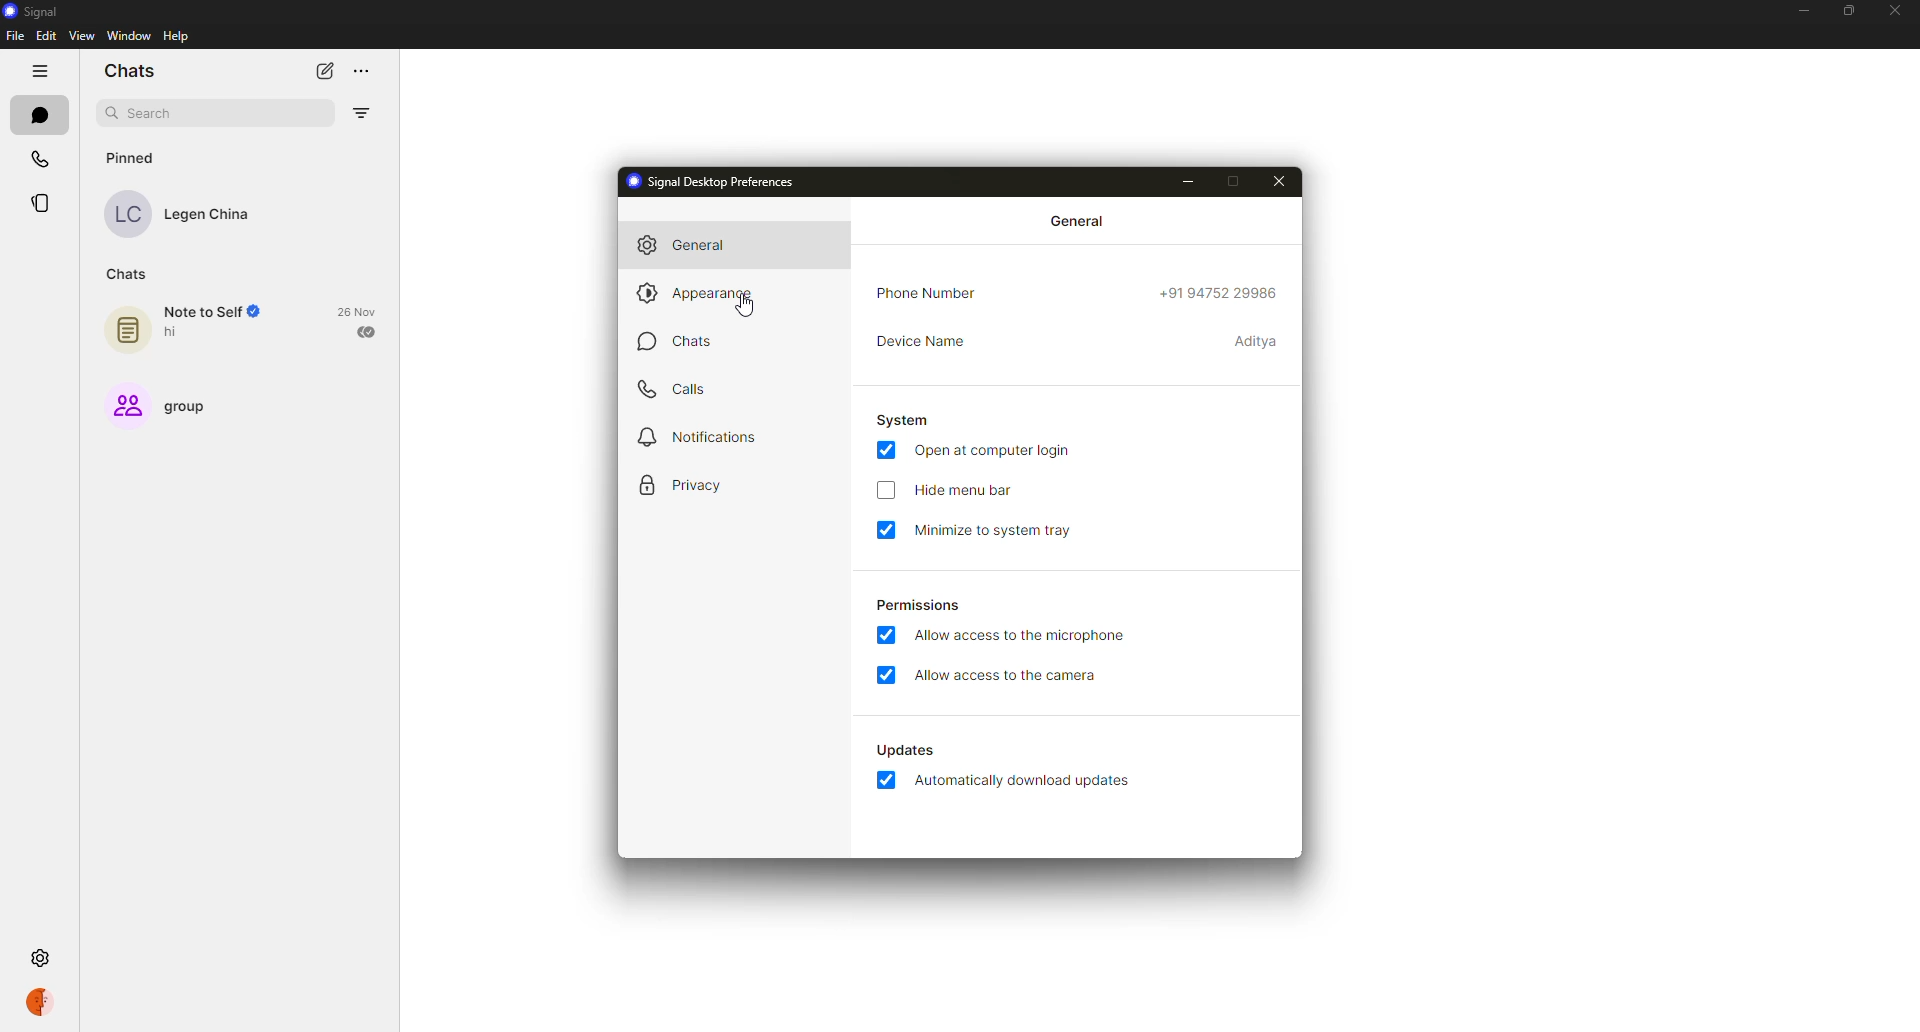  Describe the element at coordinates (148, 114) in the screenshot. I see `search` at that location.